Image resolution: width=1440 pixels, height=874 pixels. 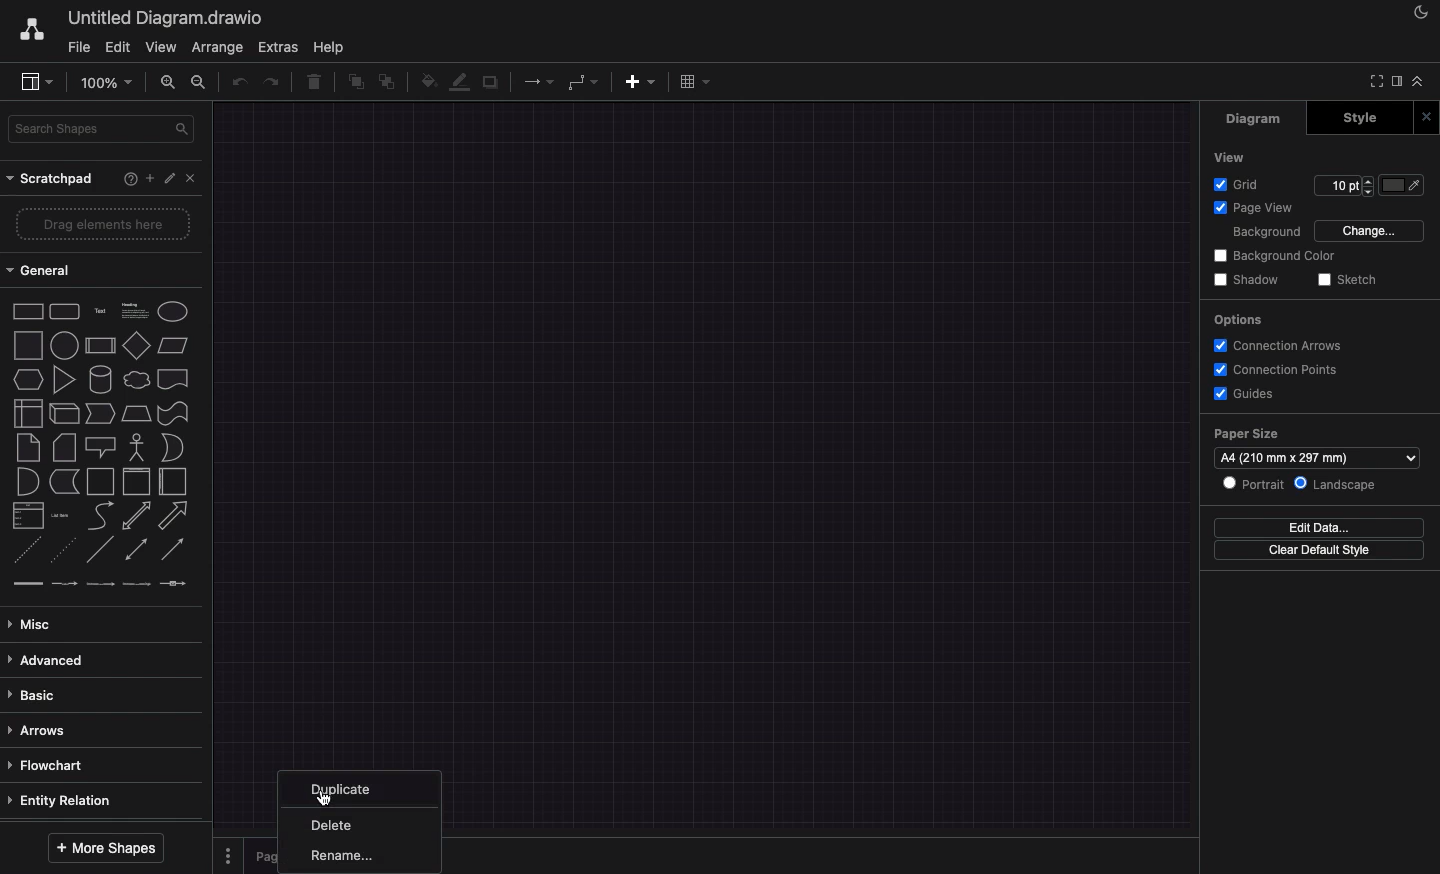 What do you see at coordinates (706, 437) in the screenshot?
I see `canvas` at bounding box center [706, 437].